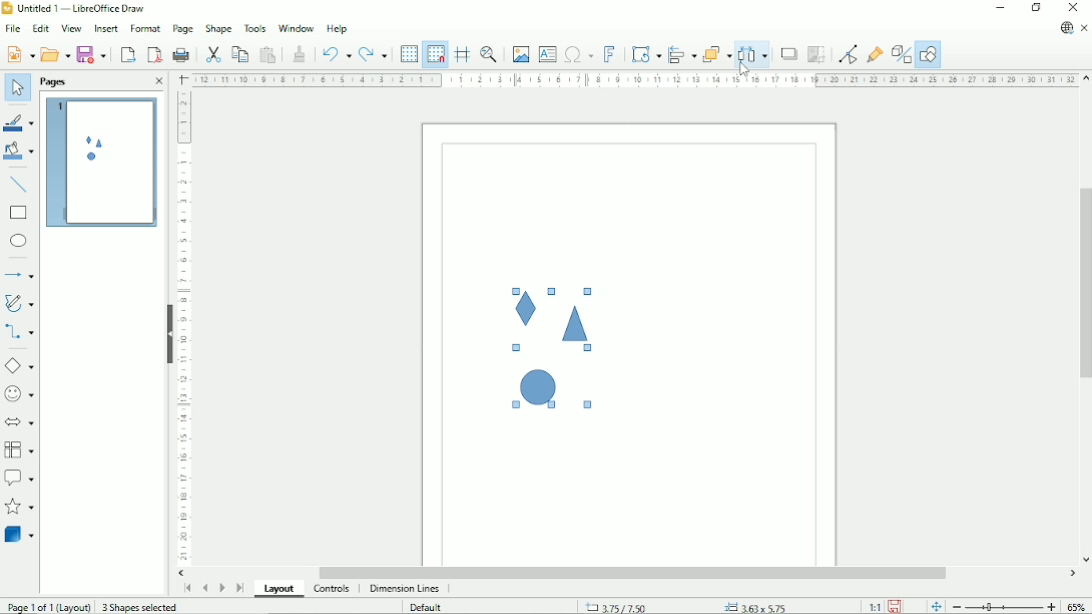  What do you see at coordinates (540, 352) in the screenshot?
I see `Selected shapes` at bounding box center [540, 352].